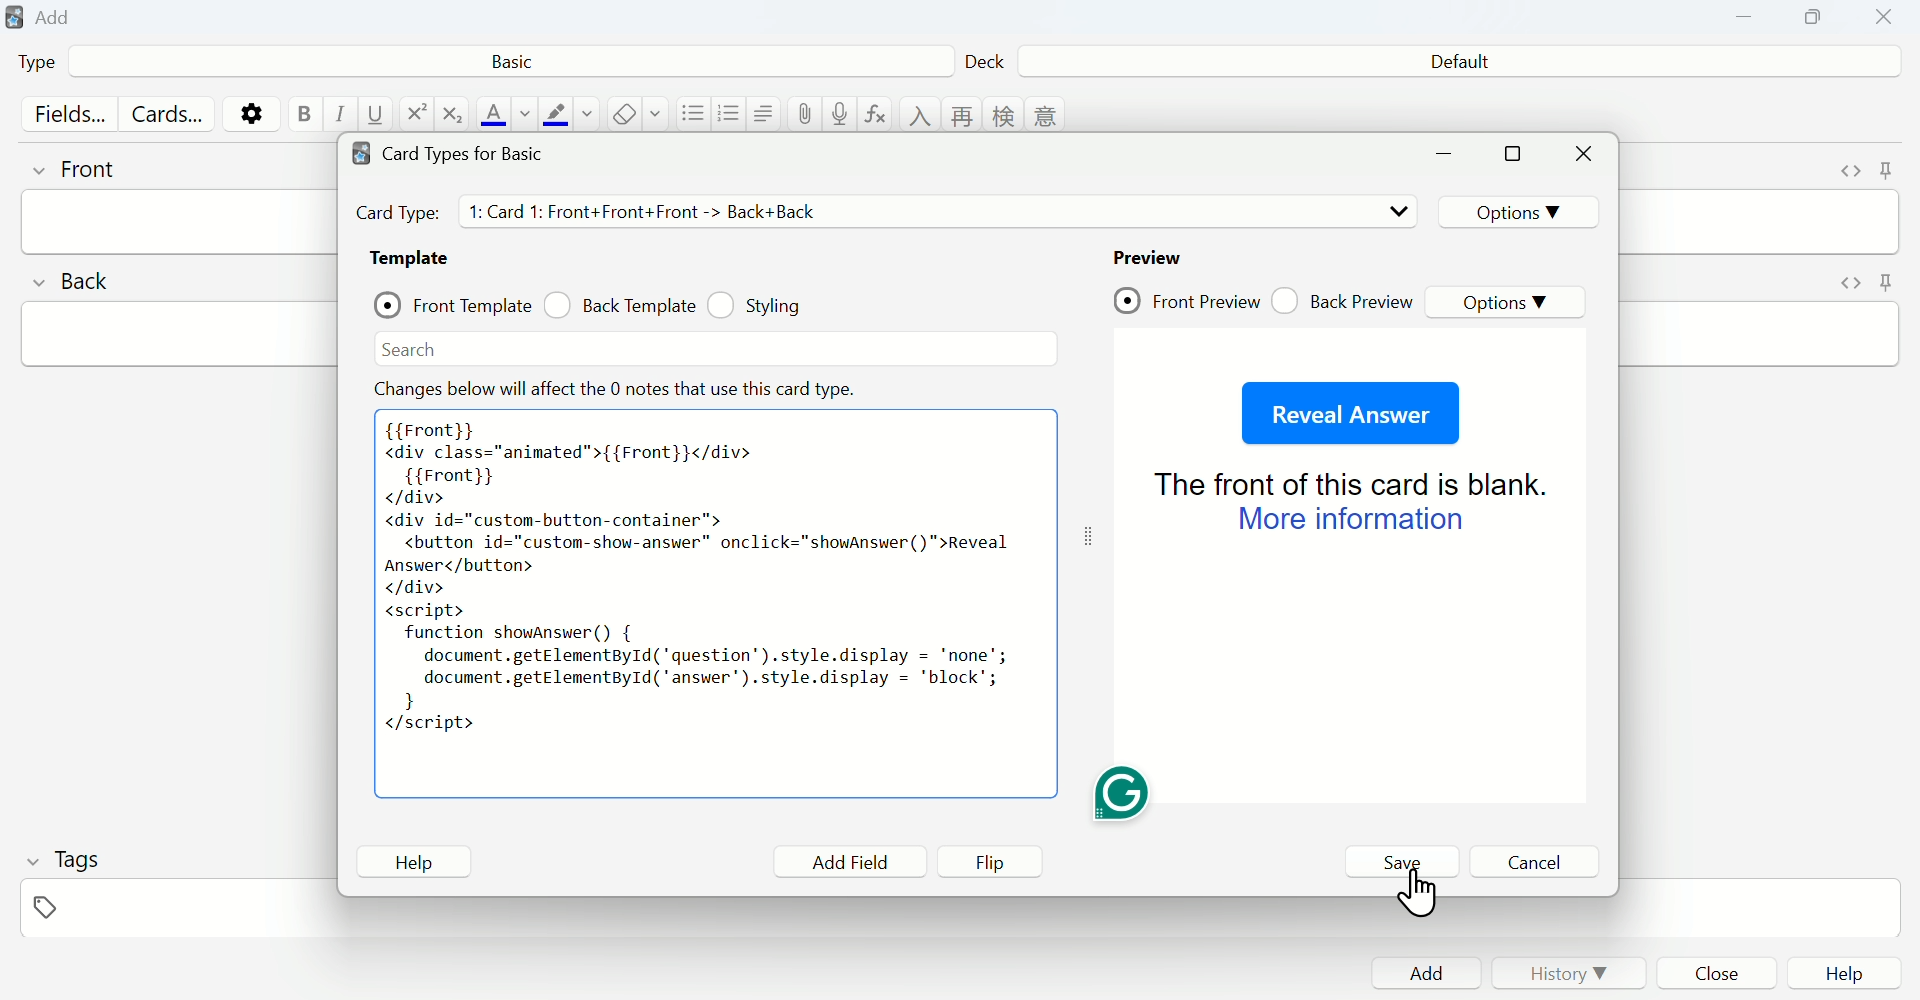  I want to click on Help, so click(416, 862).